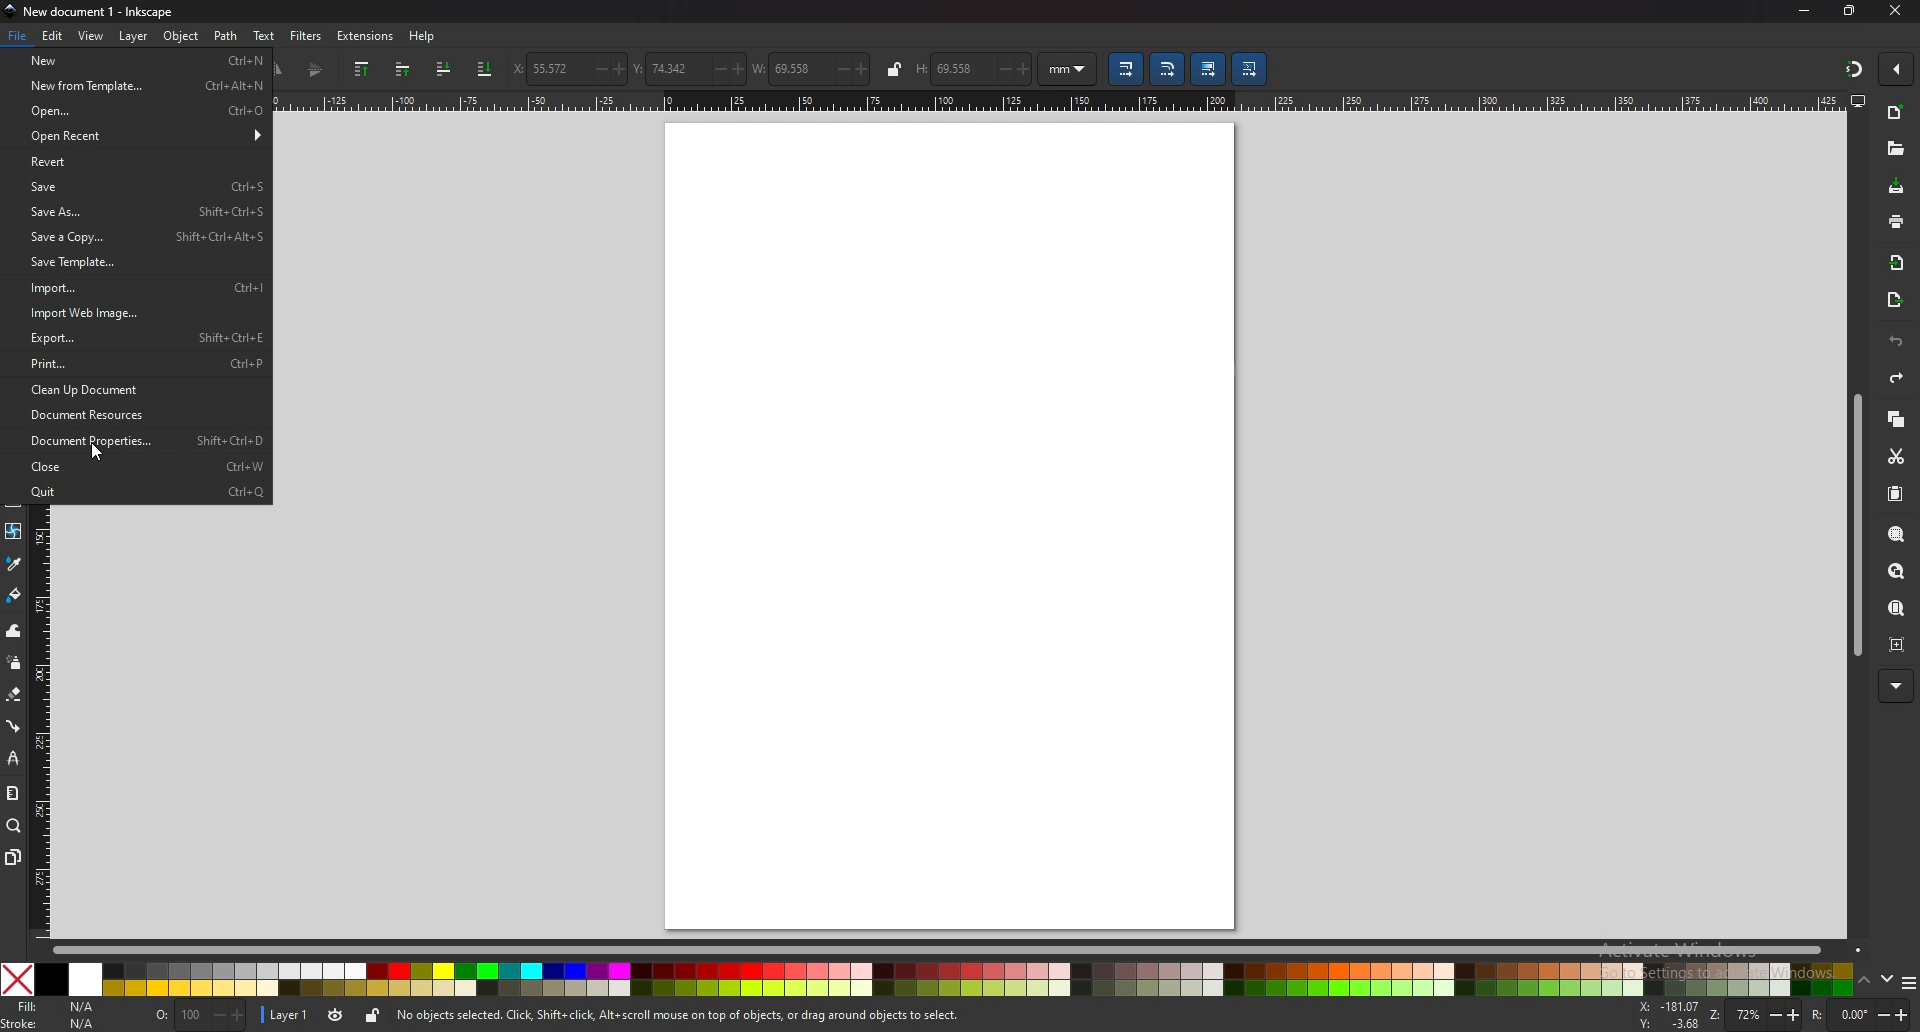 The image size is (1920, 1032). What do you see at coordinates (136, 440) in the screenshot?
I see `document properties` at bounding box center [136, 440].